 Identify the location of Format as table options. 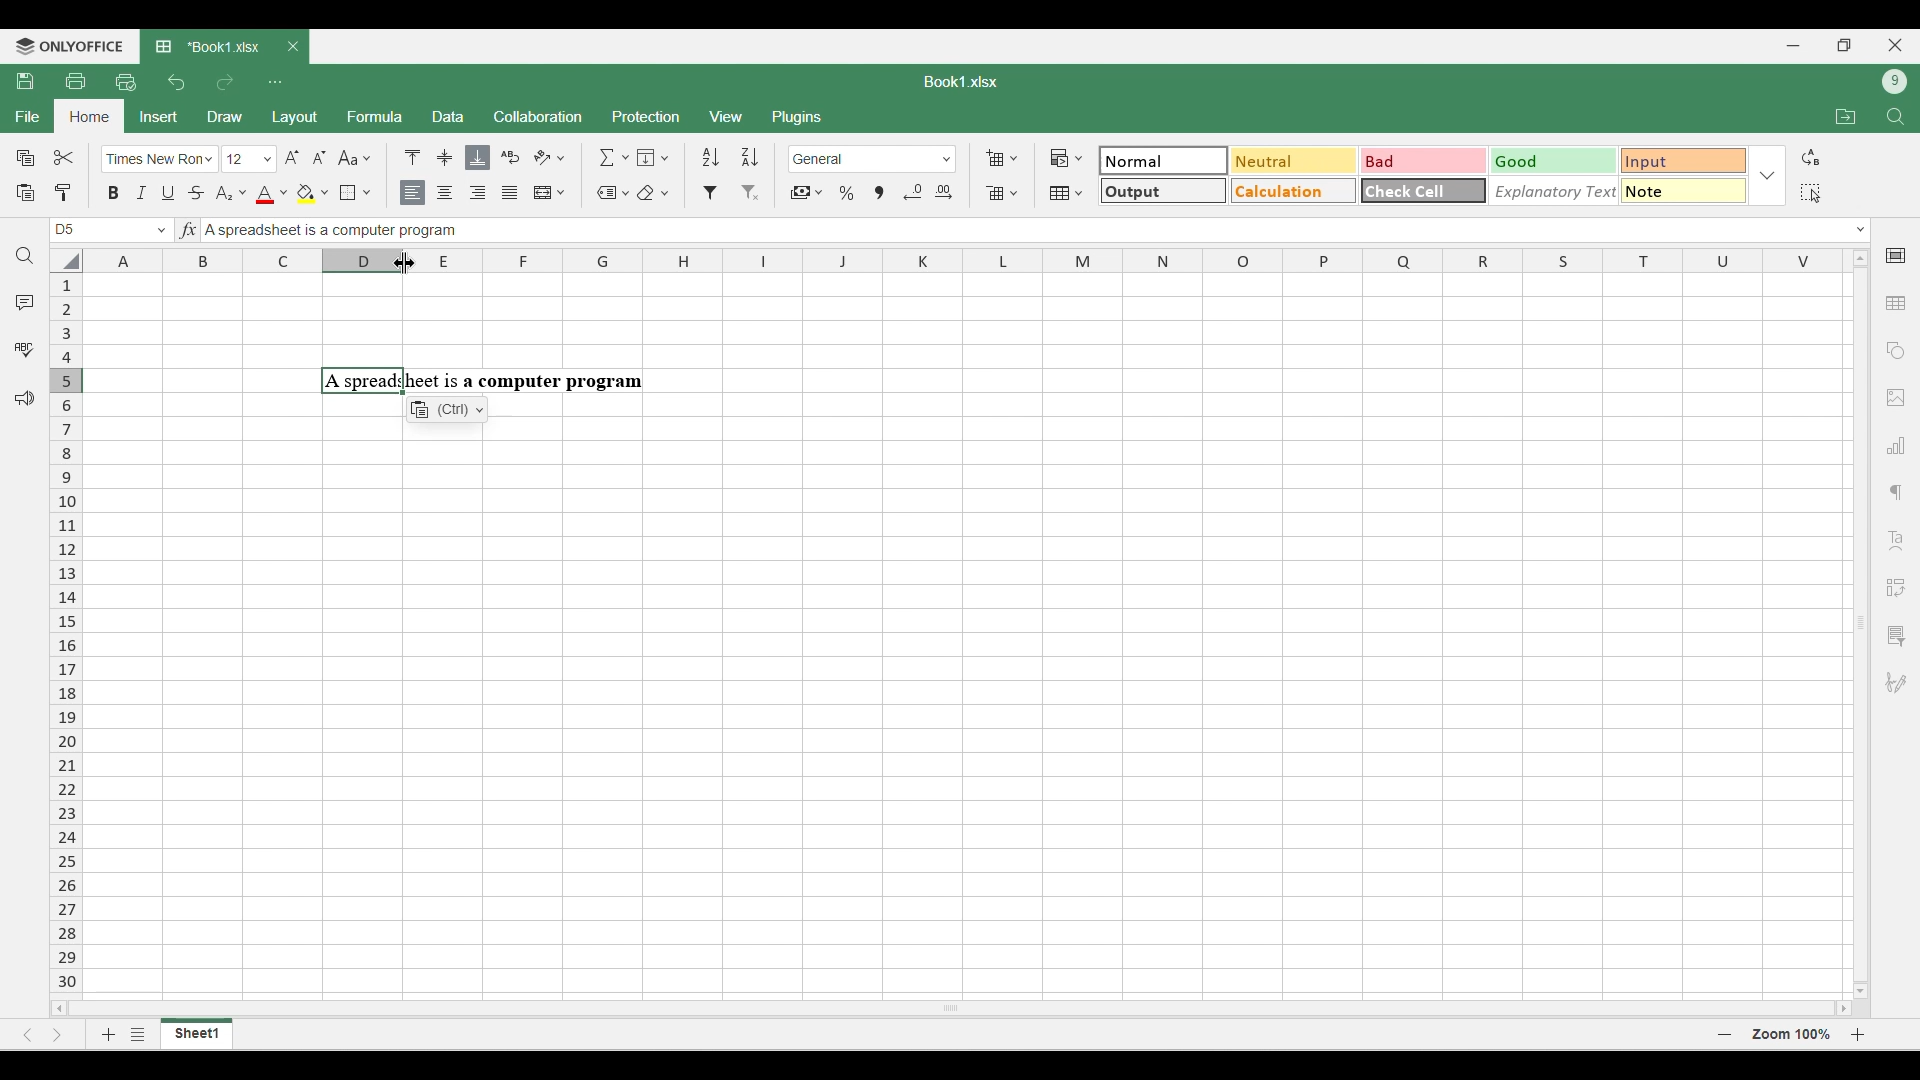
(1066, 193).